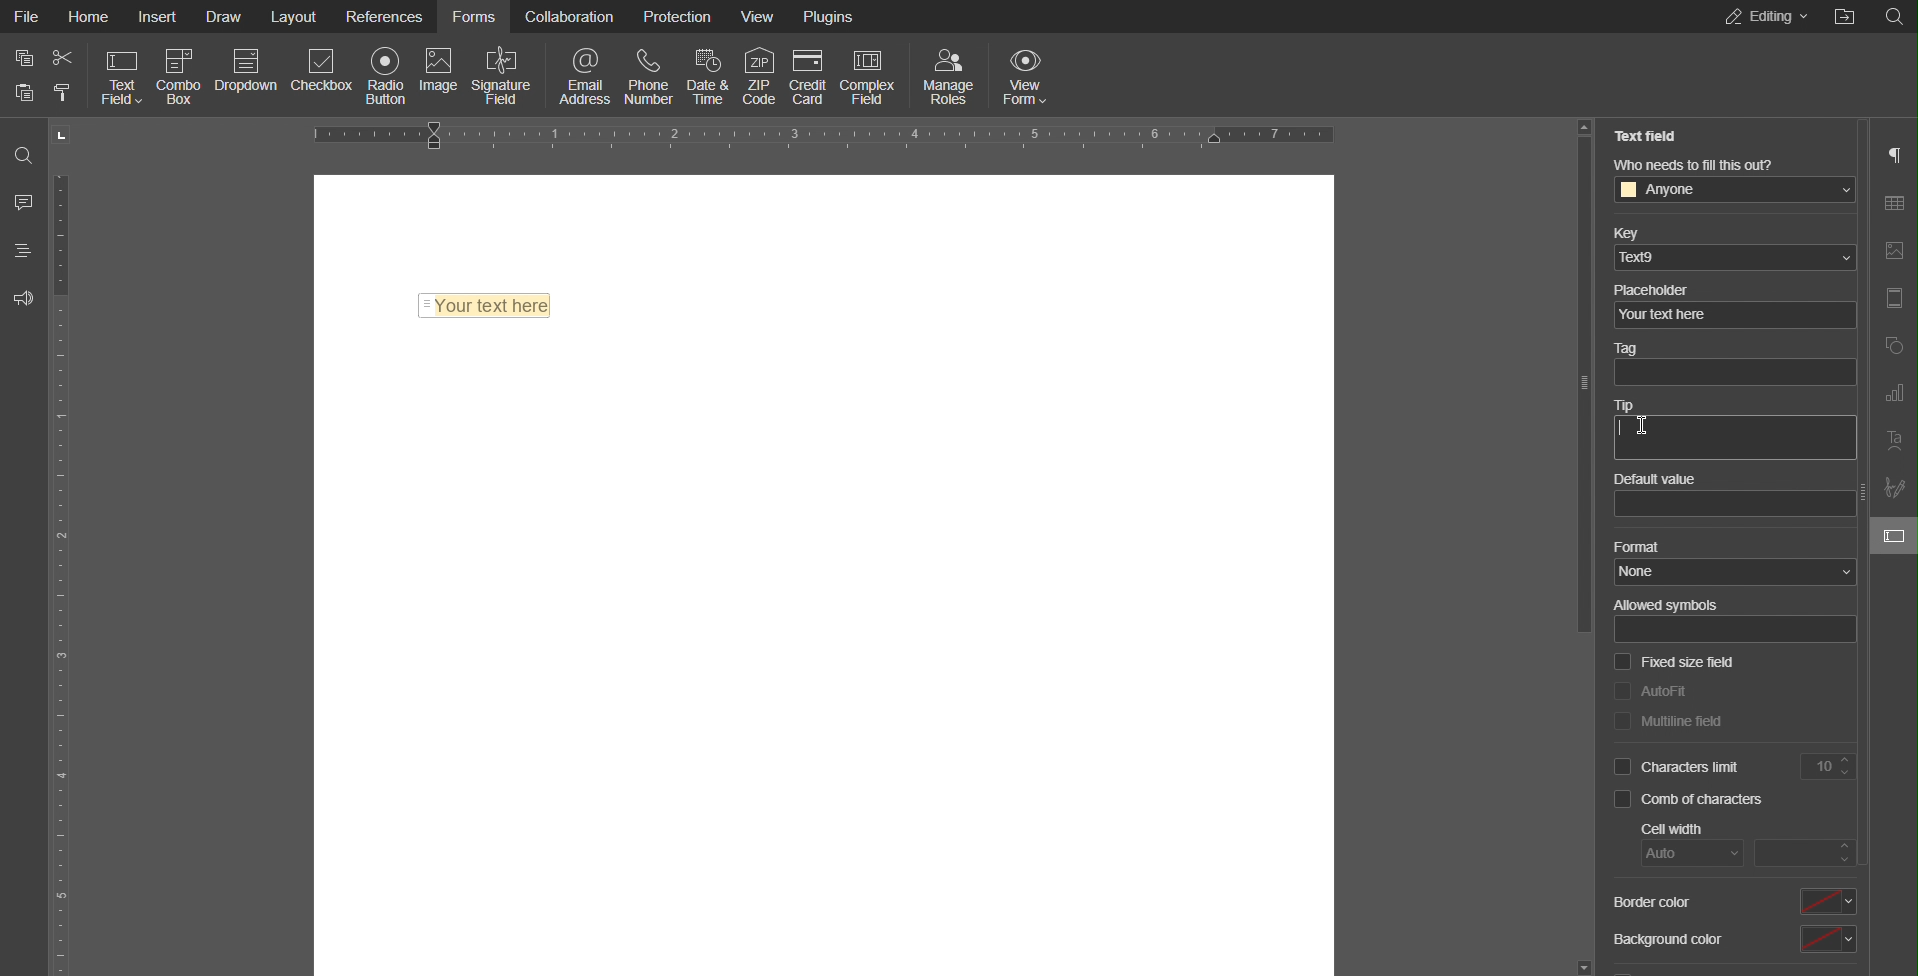 Image resolution: width=1918 pixels, height=976 pixels. I want to click on anyone, so click(1737, 190).